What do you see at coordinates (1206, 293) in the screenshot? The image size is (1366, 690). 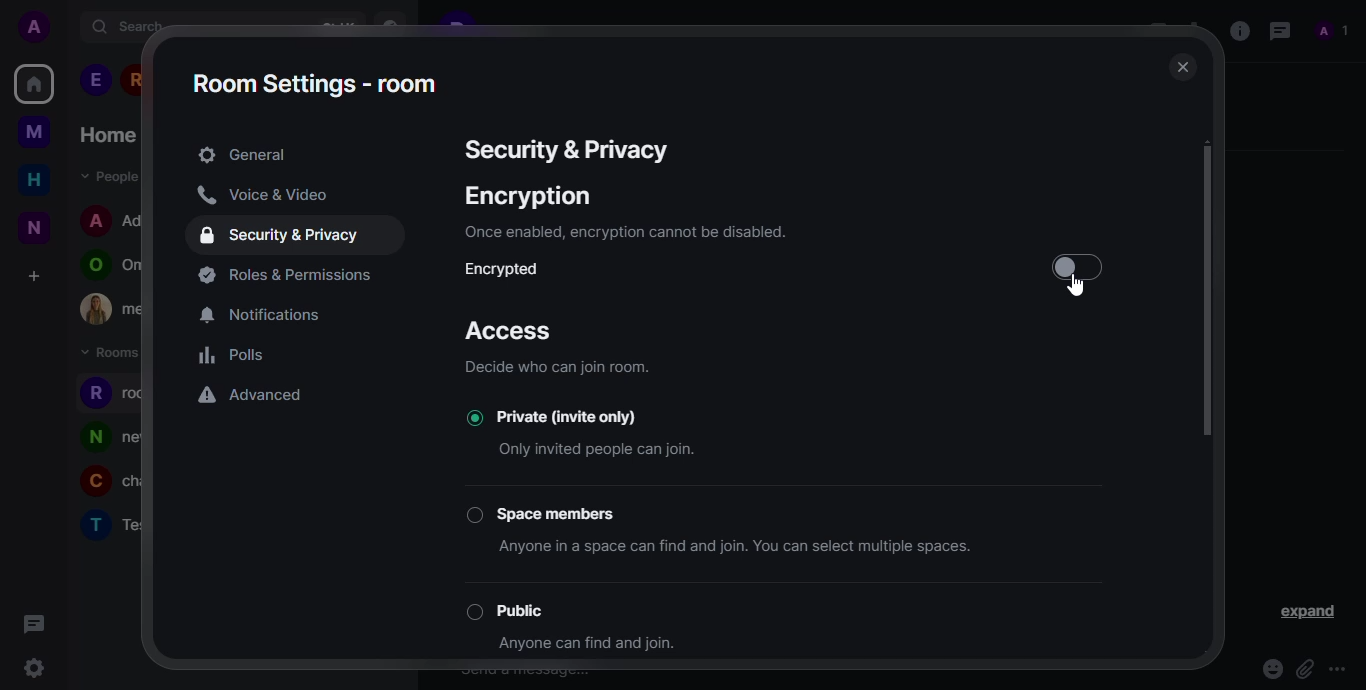 I see `scroll bar` at bounding box center [1206, 293].